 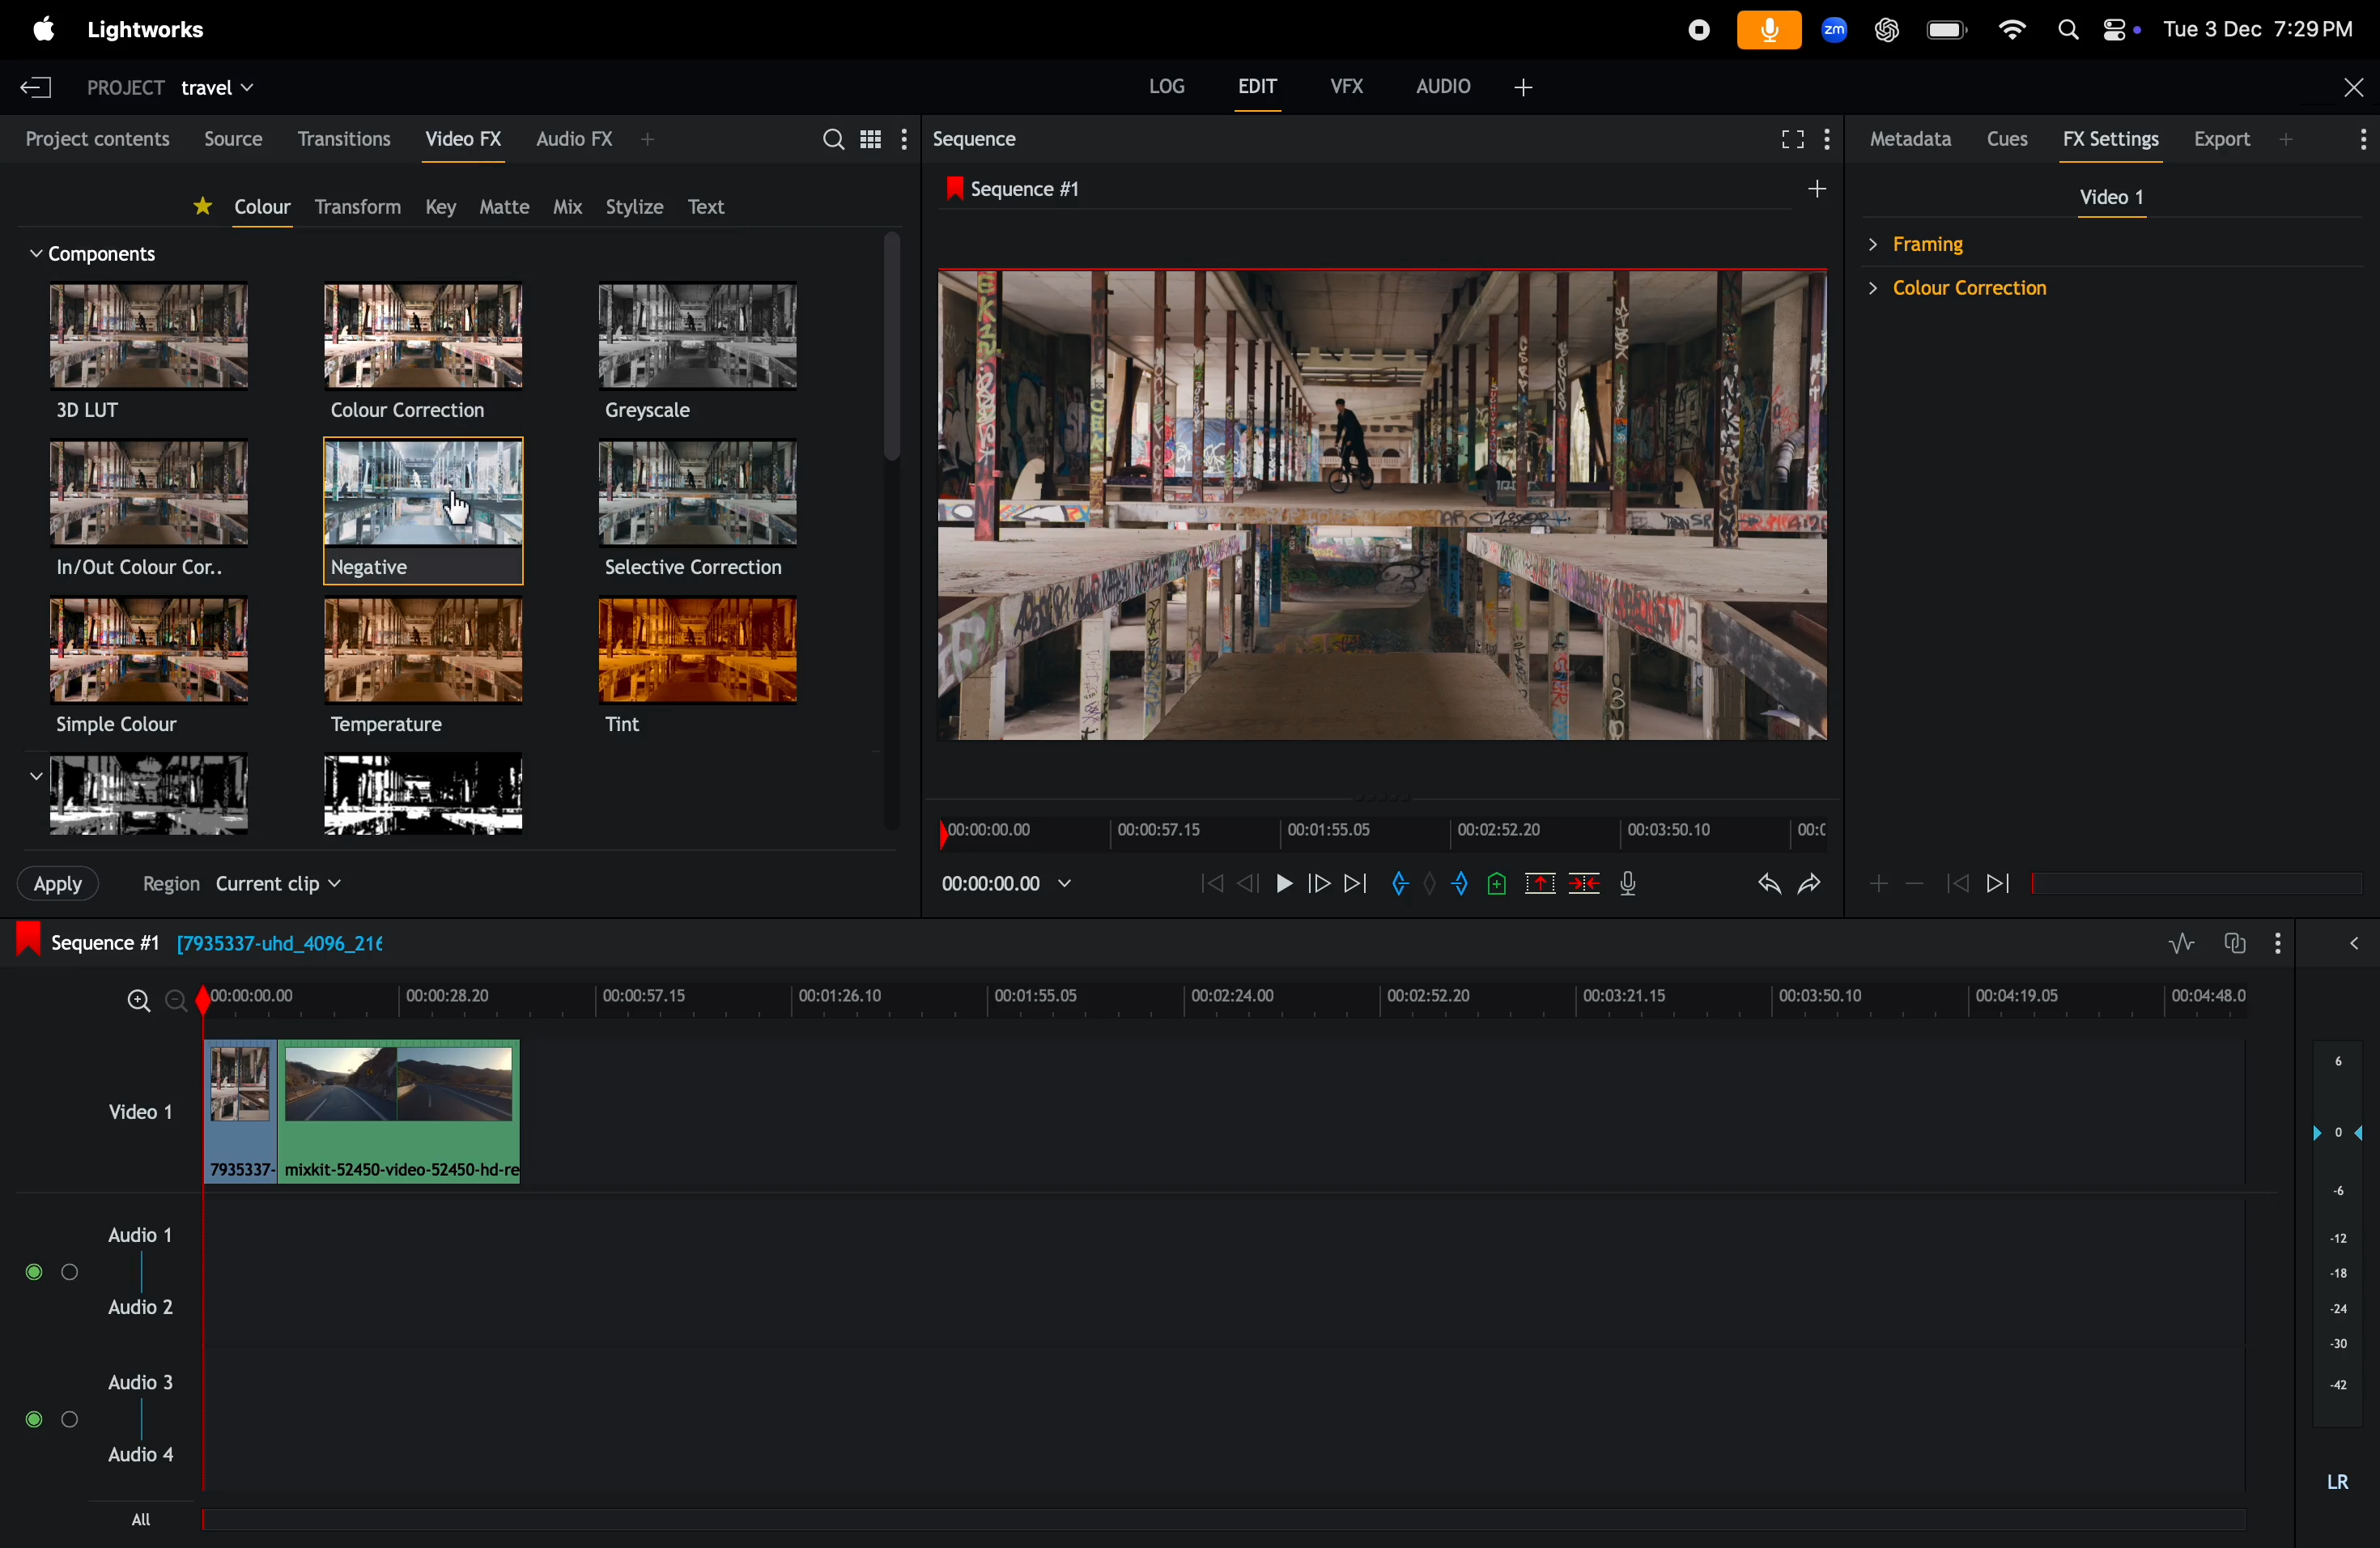 I want to click on toggle auto track sync, so click(x=2254, y=935).